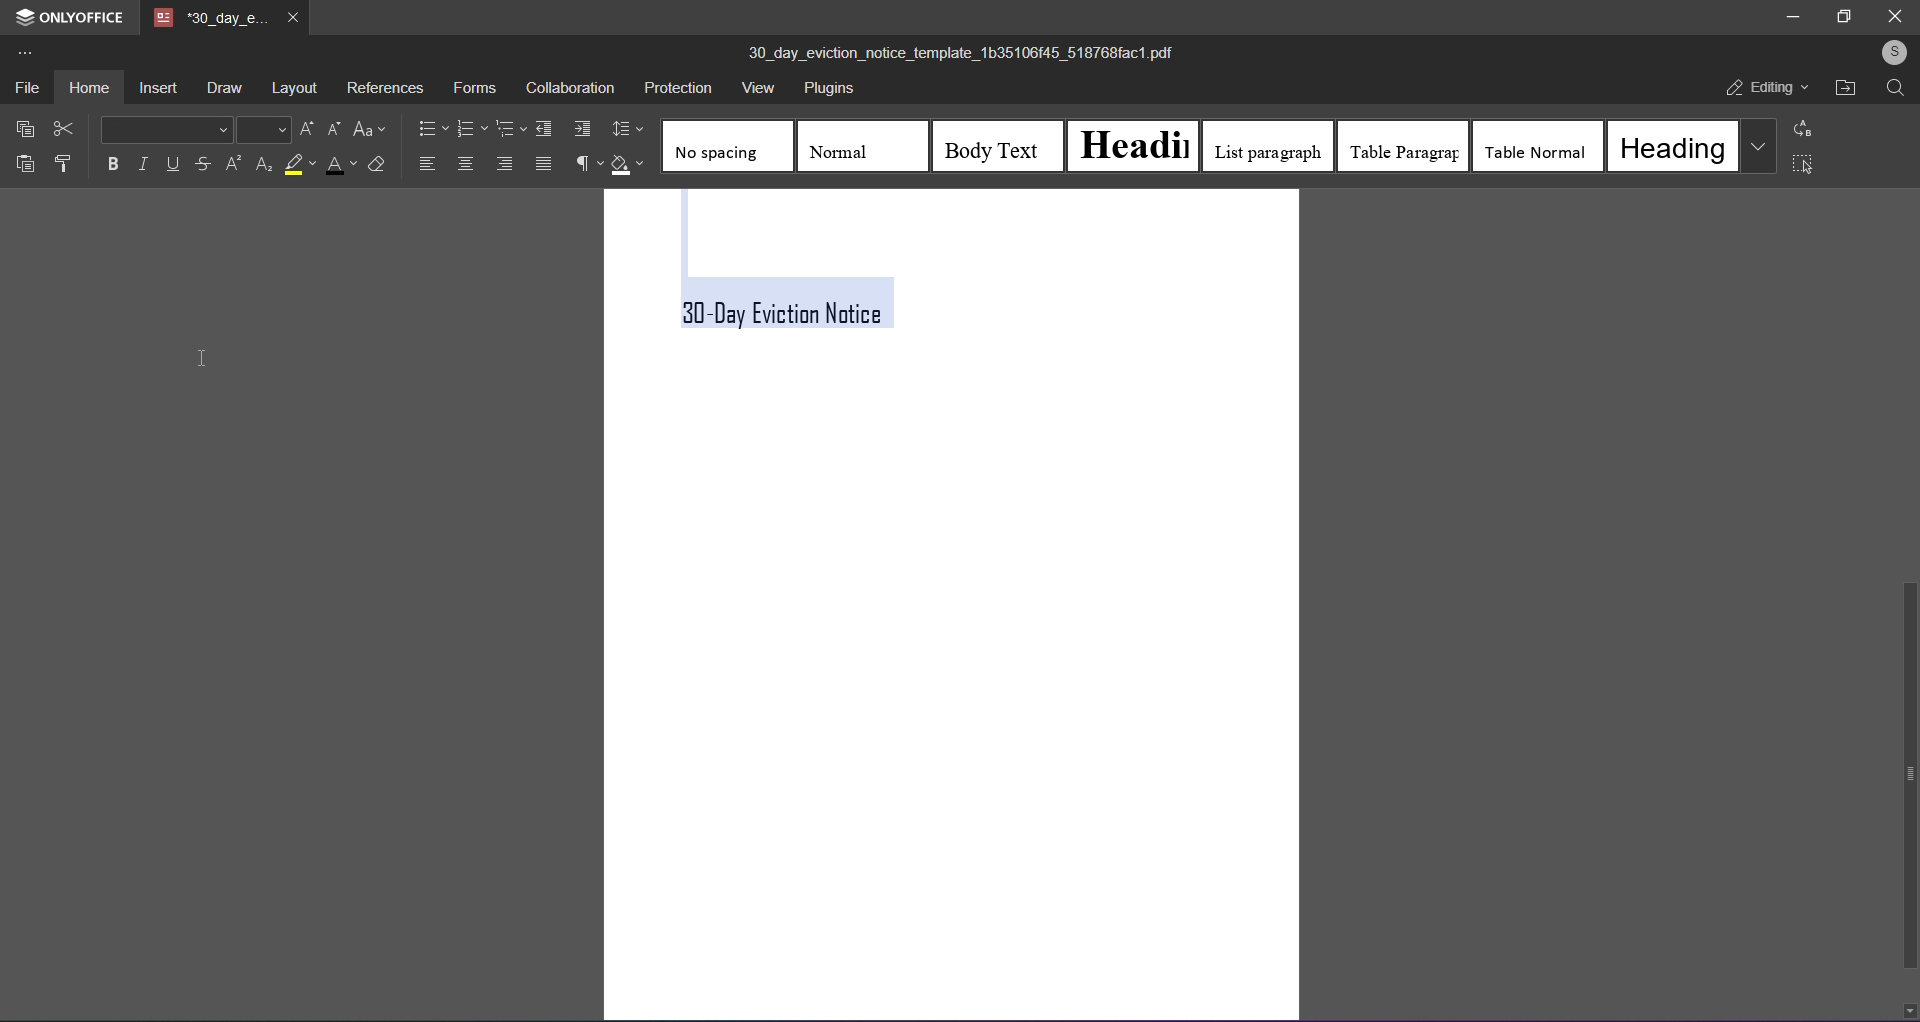 The width and height of the screenshot is (1920, 1022). Describe the element at coordinates (1843, 19) in the screenshot. I see `maximize` at that location.